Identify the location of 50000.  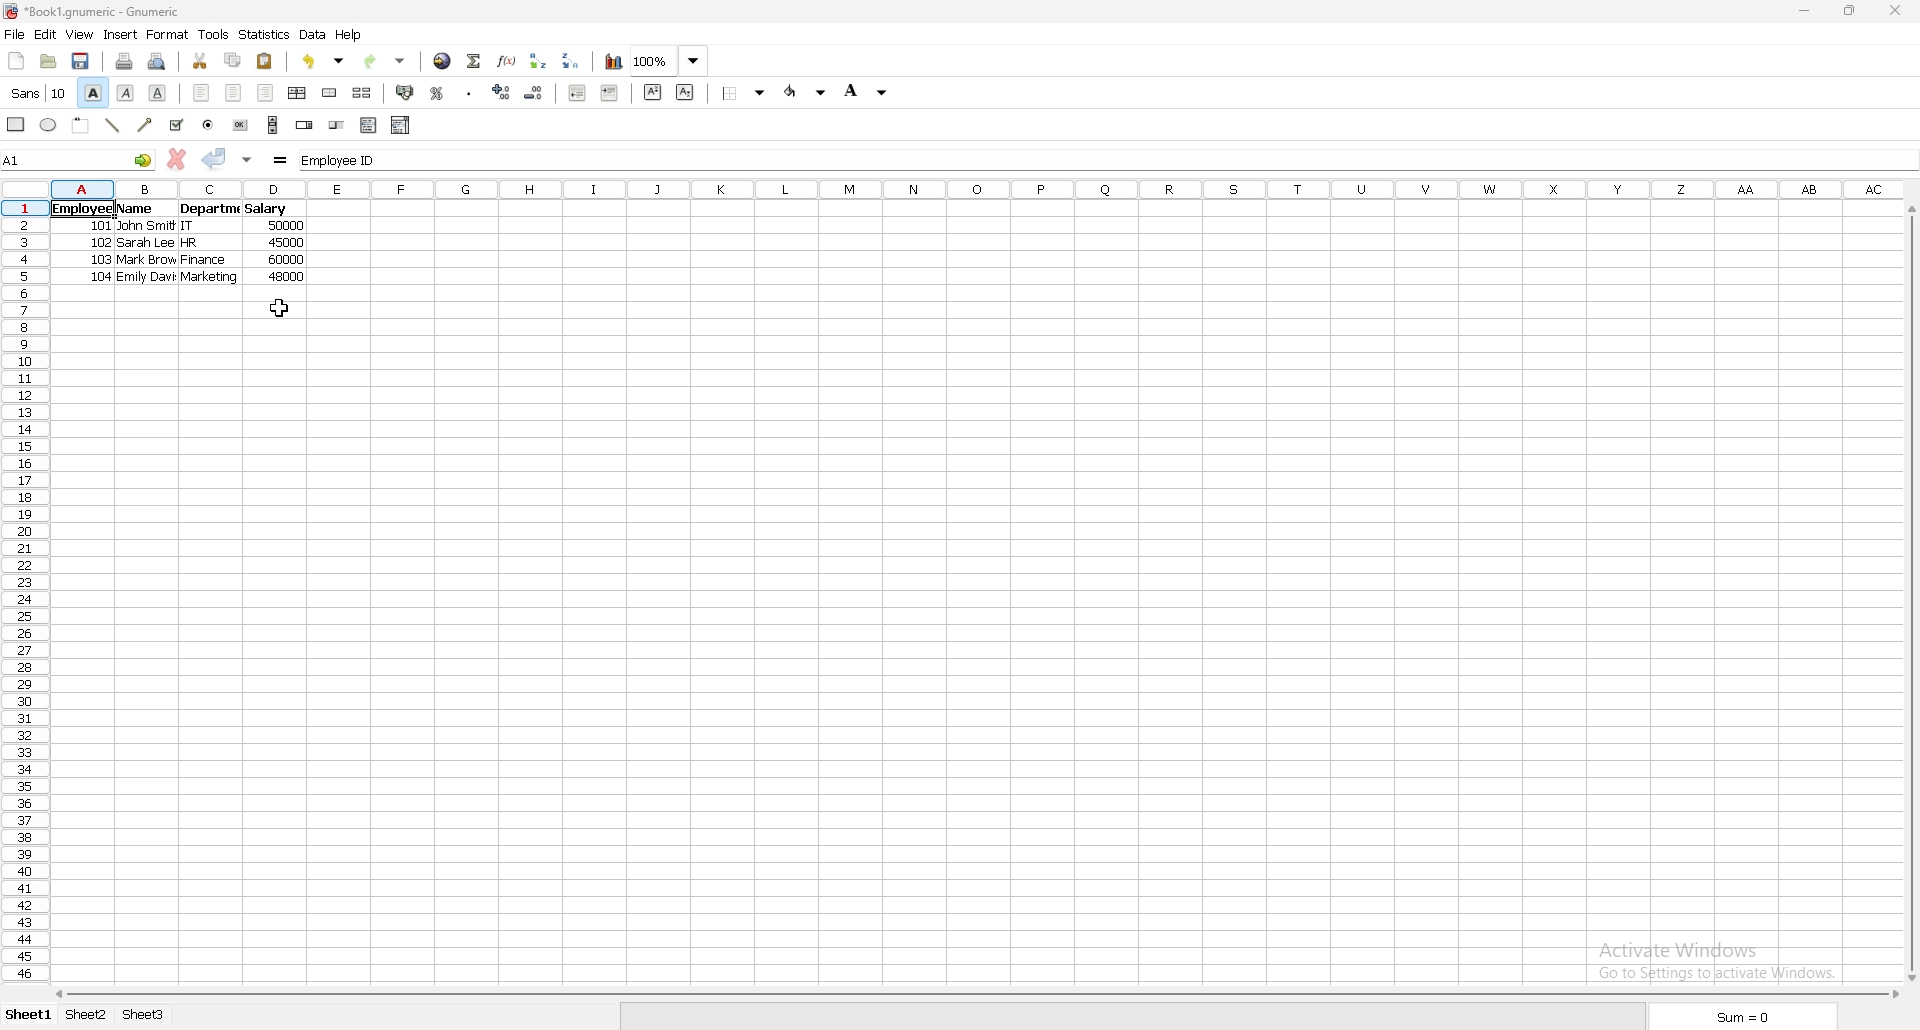
(286, 226).